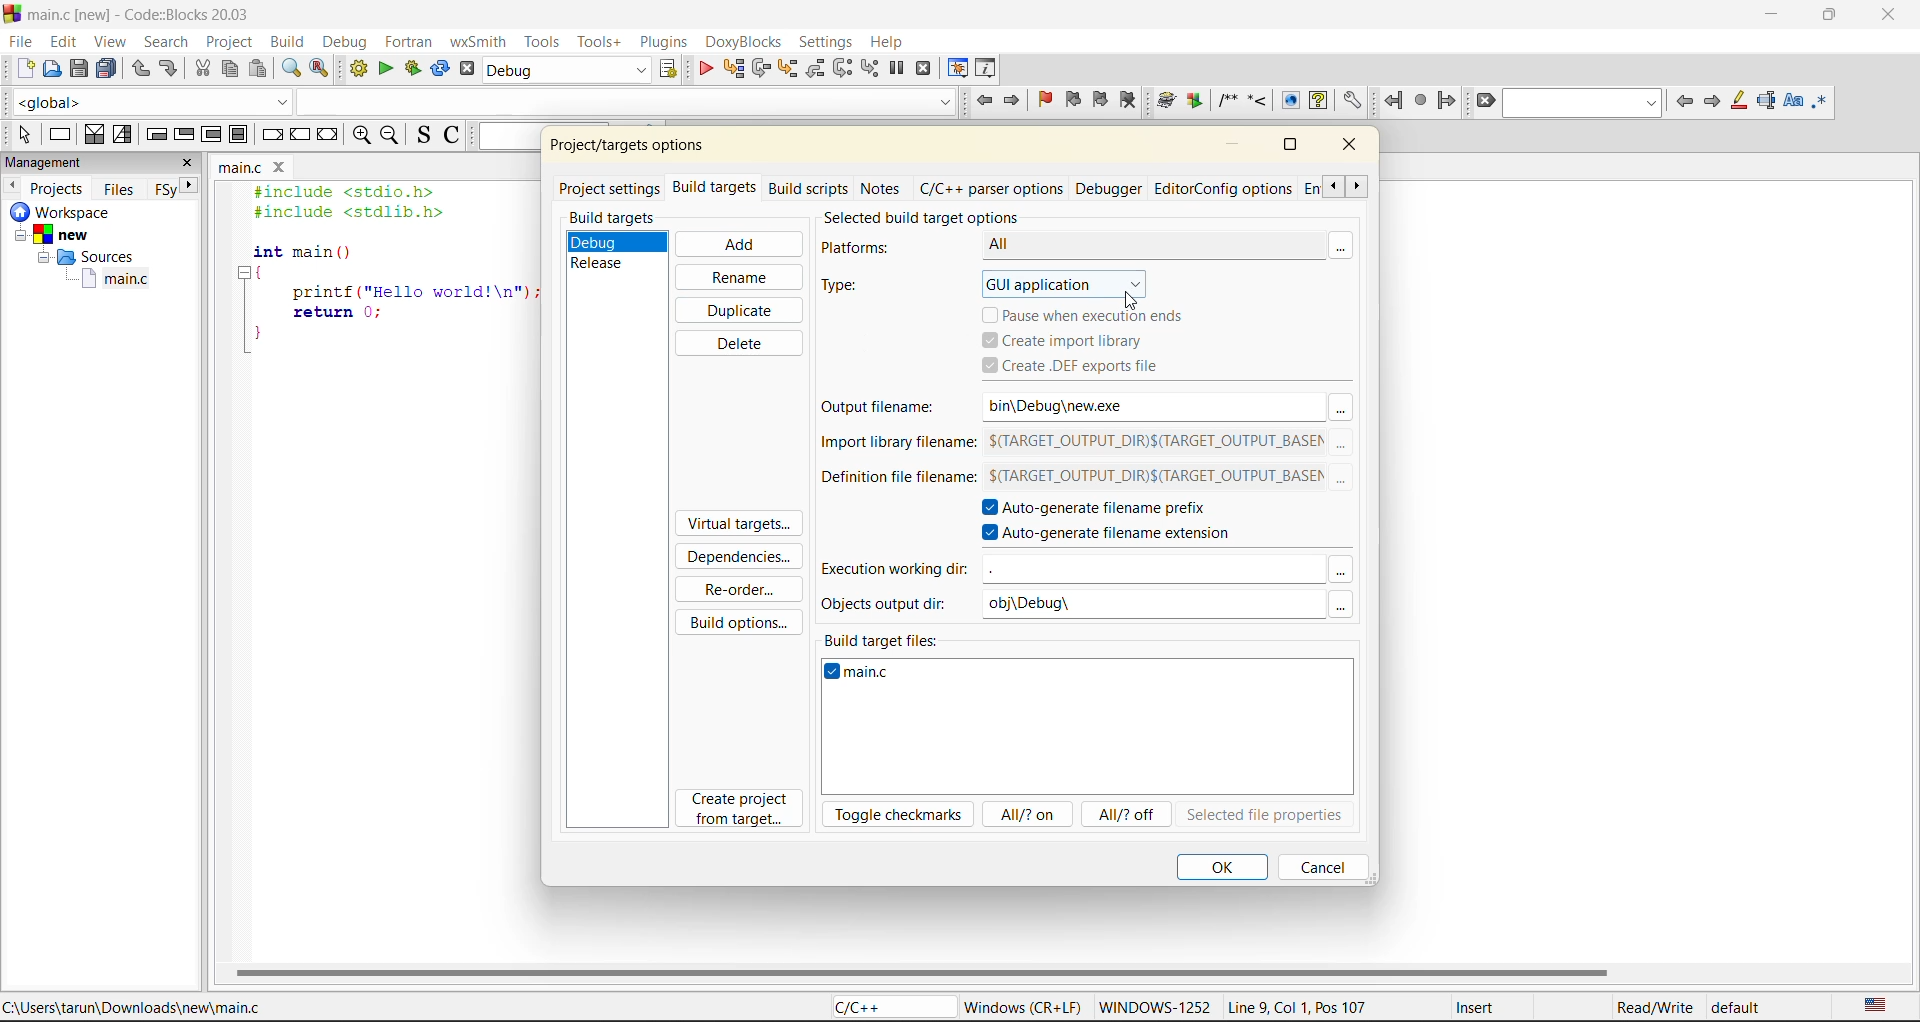  I want to click on settings, so click(827, 43).